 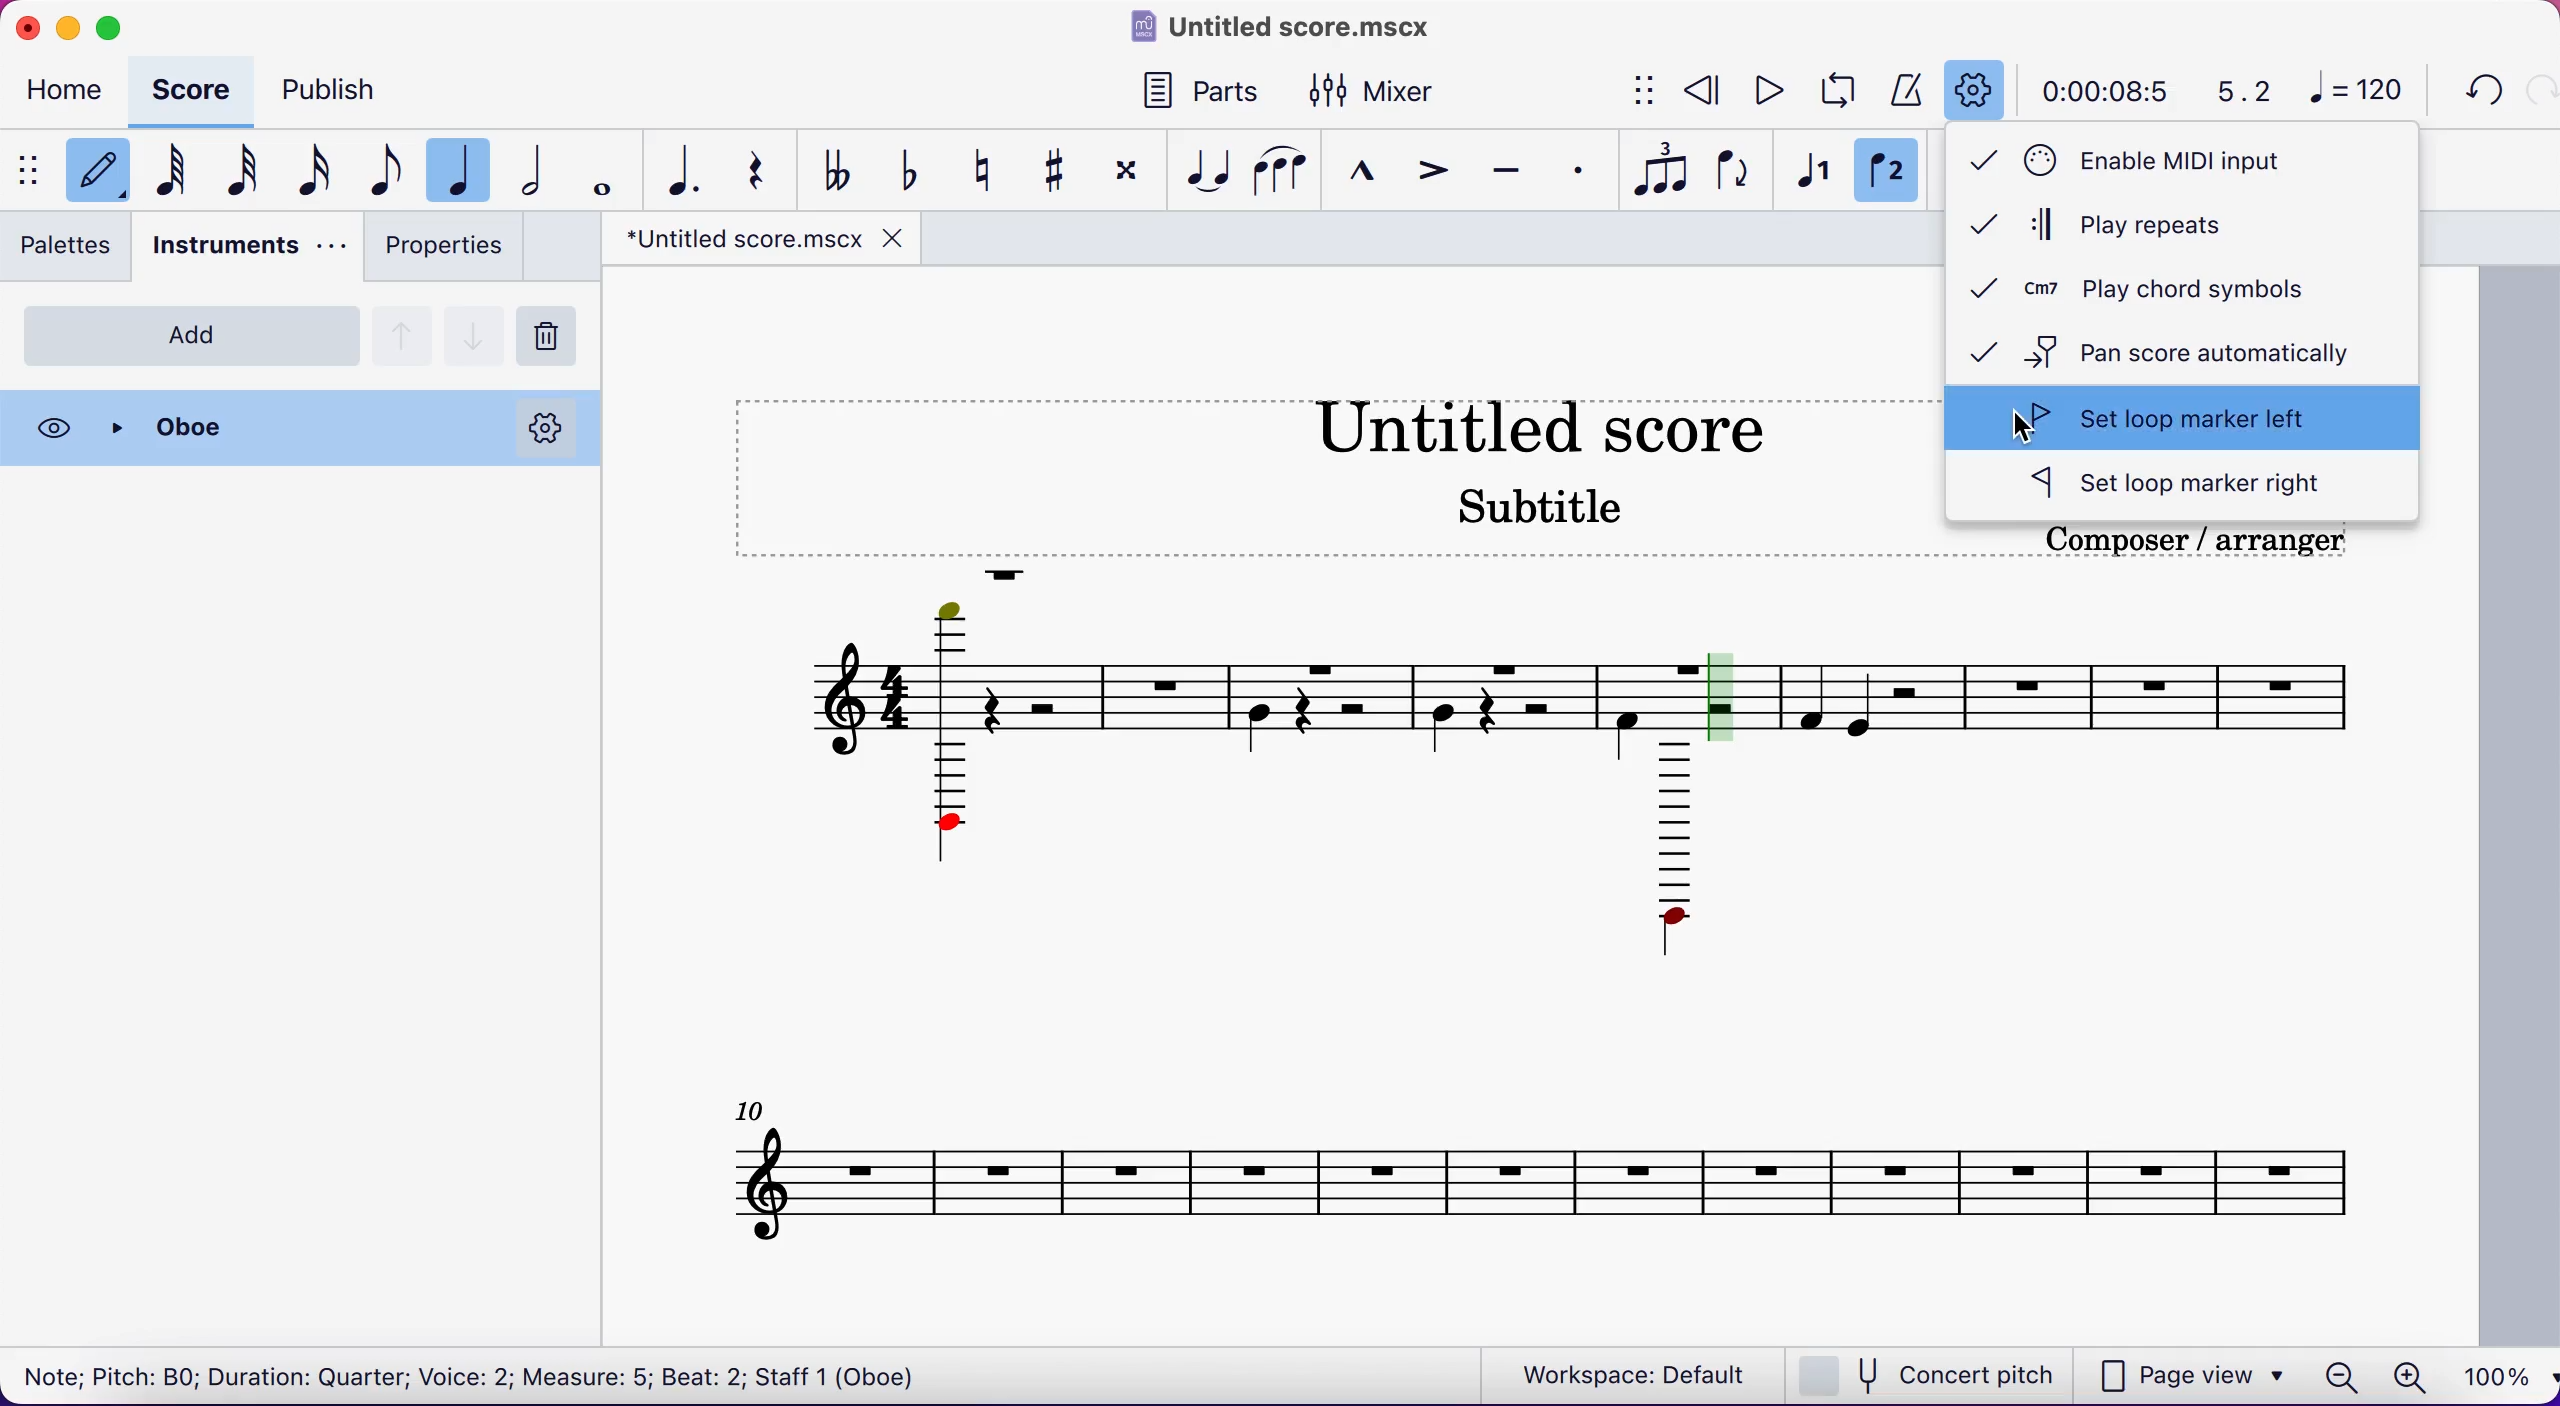 What do you see at coordinates (475, 331) in the screenshot?
I see `go down` at bounding box center [475, 331].